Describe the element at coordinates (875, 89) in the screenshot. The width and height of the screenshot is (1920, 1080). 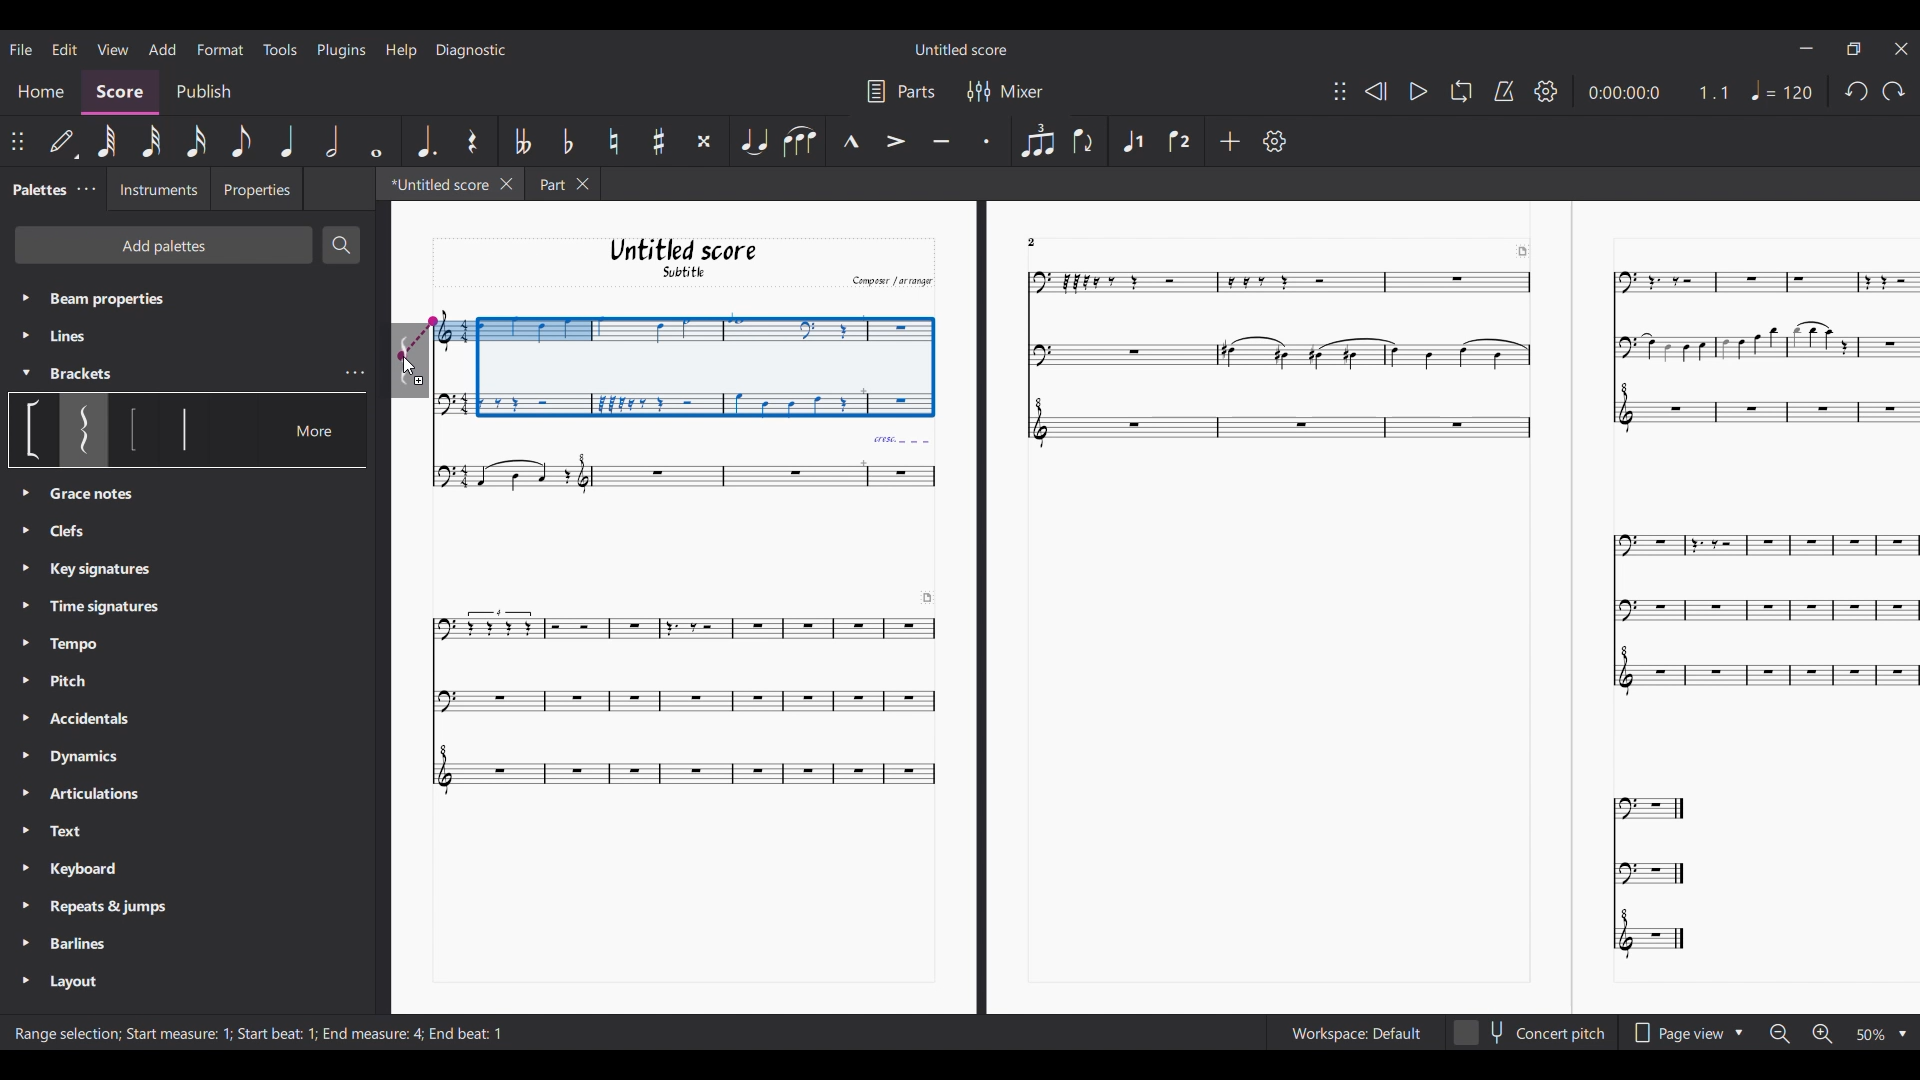
I see `` at that location.